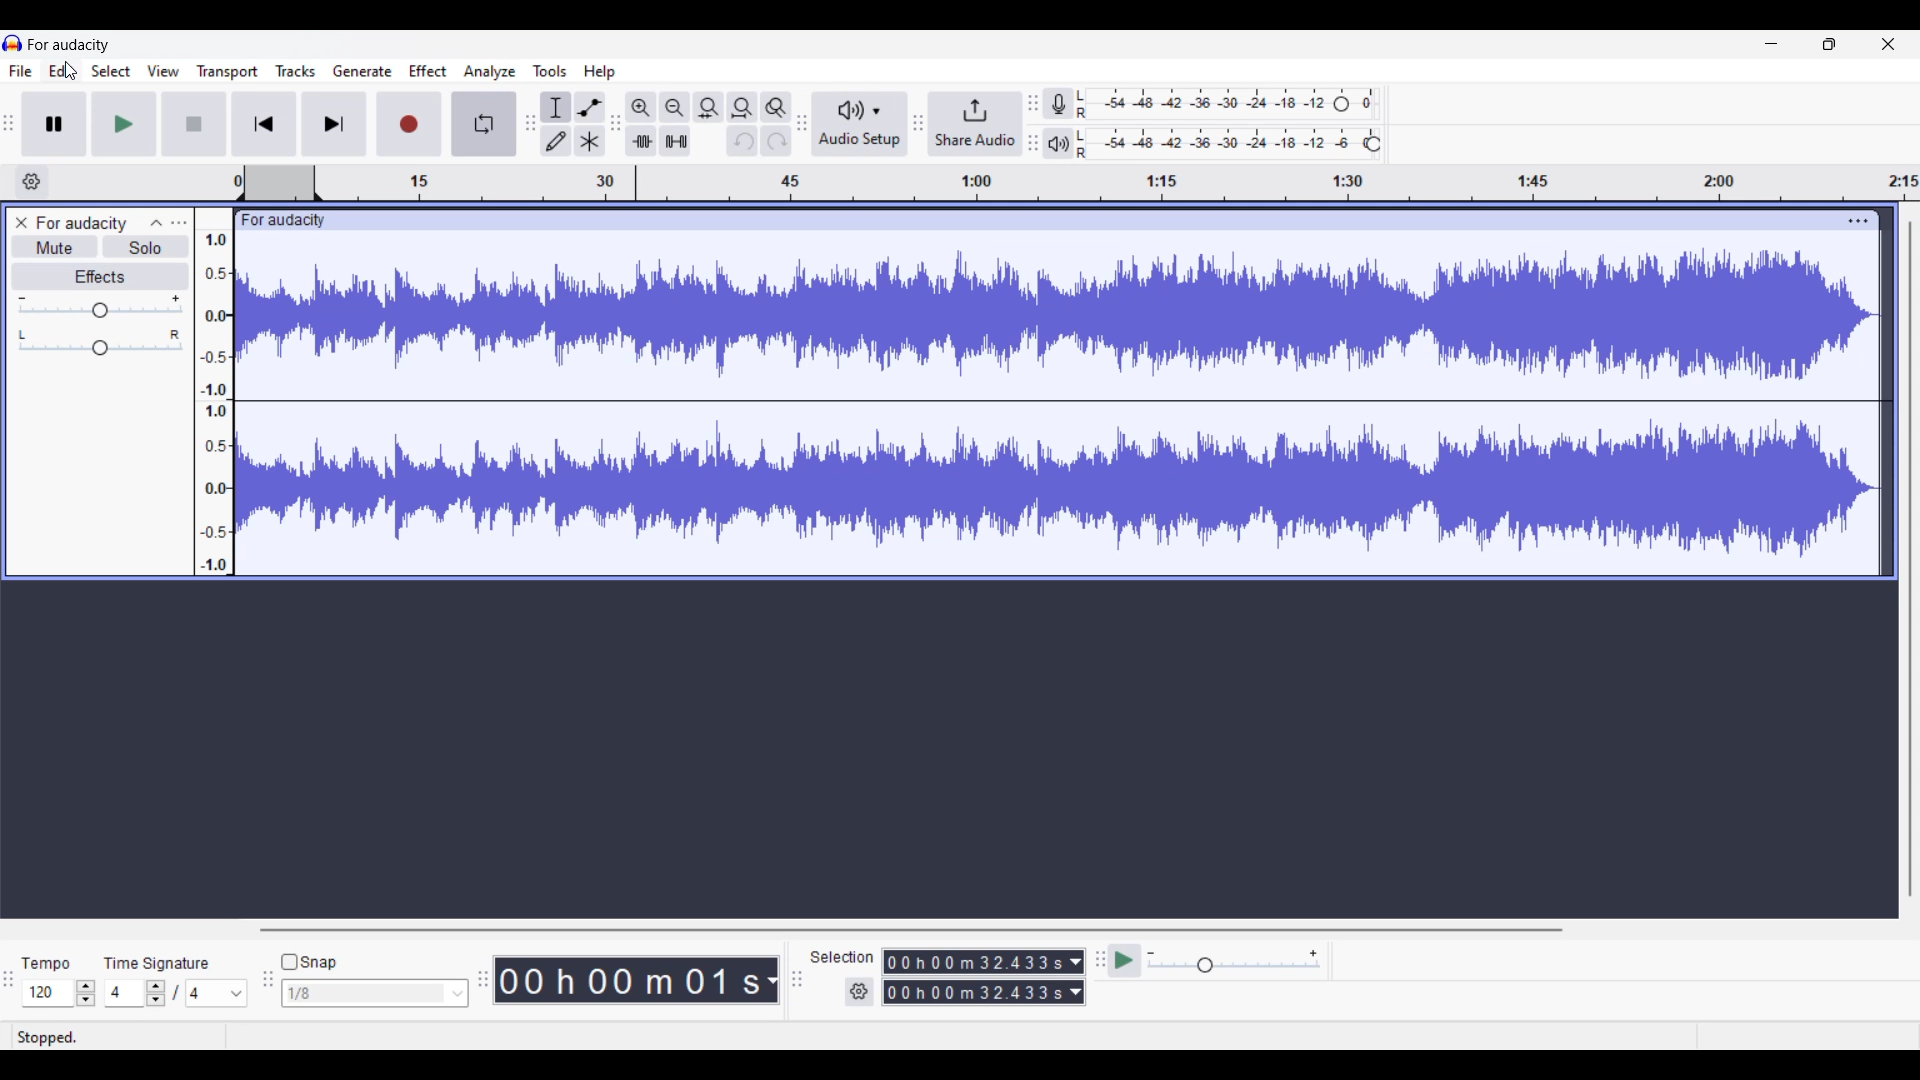 The width and height of the screenshot is (1920, 1080). I want to click on Tools menu, so click(550, 71).